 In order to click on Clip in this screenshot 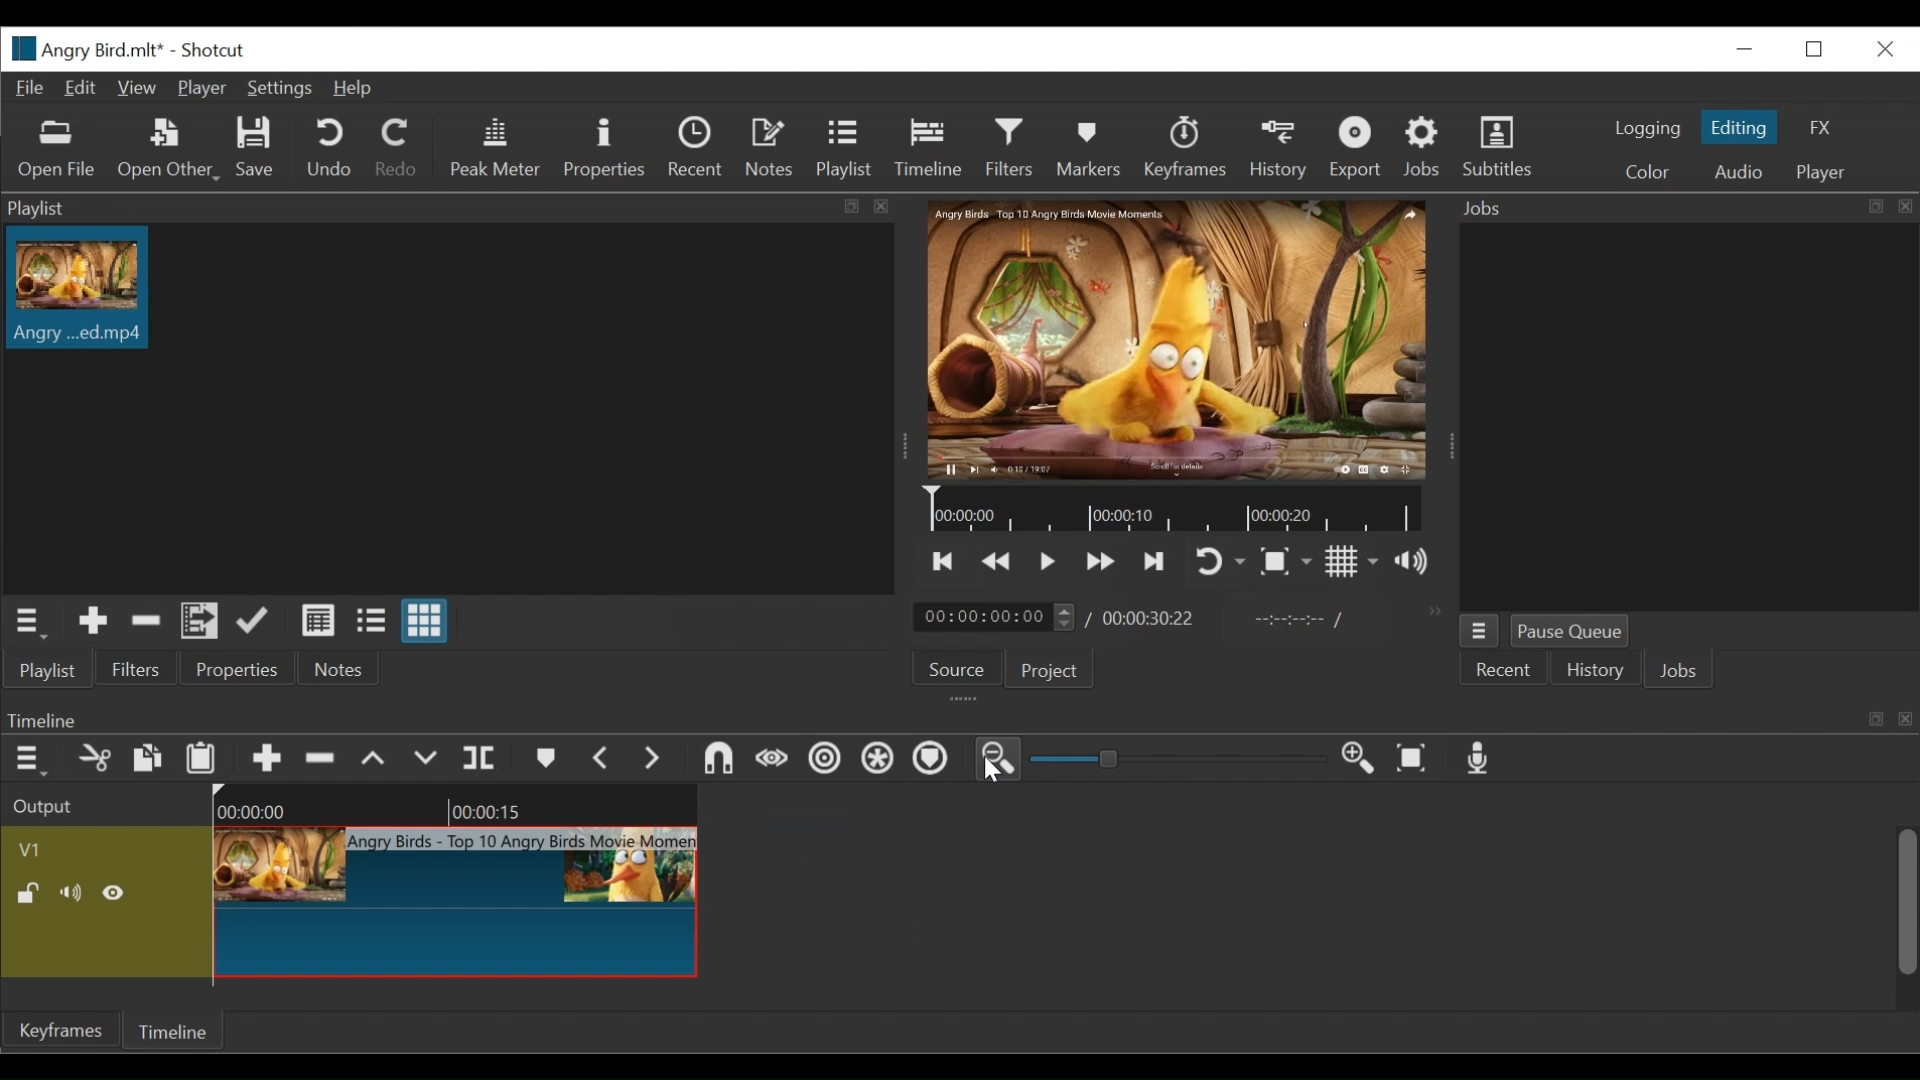, I will do `click(461, 903)`.